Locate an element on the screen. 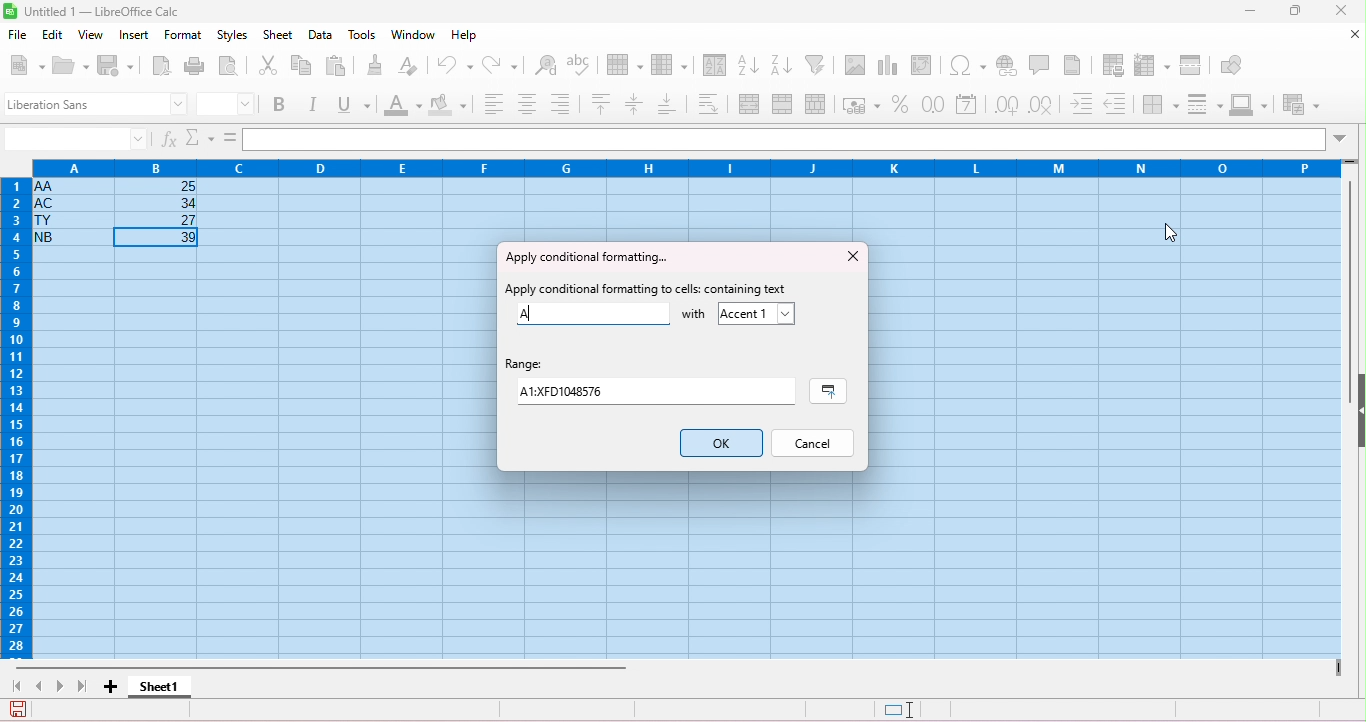  clone is located at coordinates (377, 64).